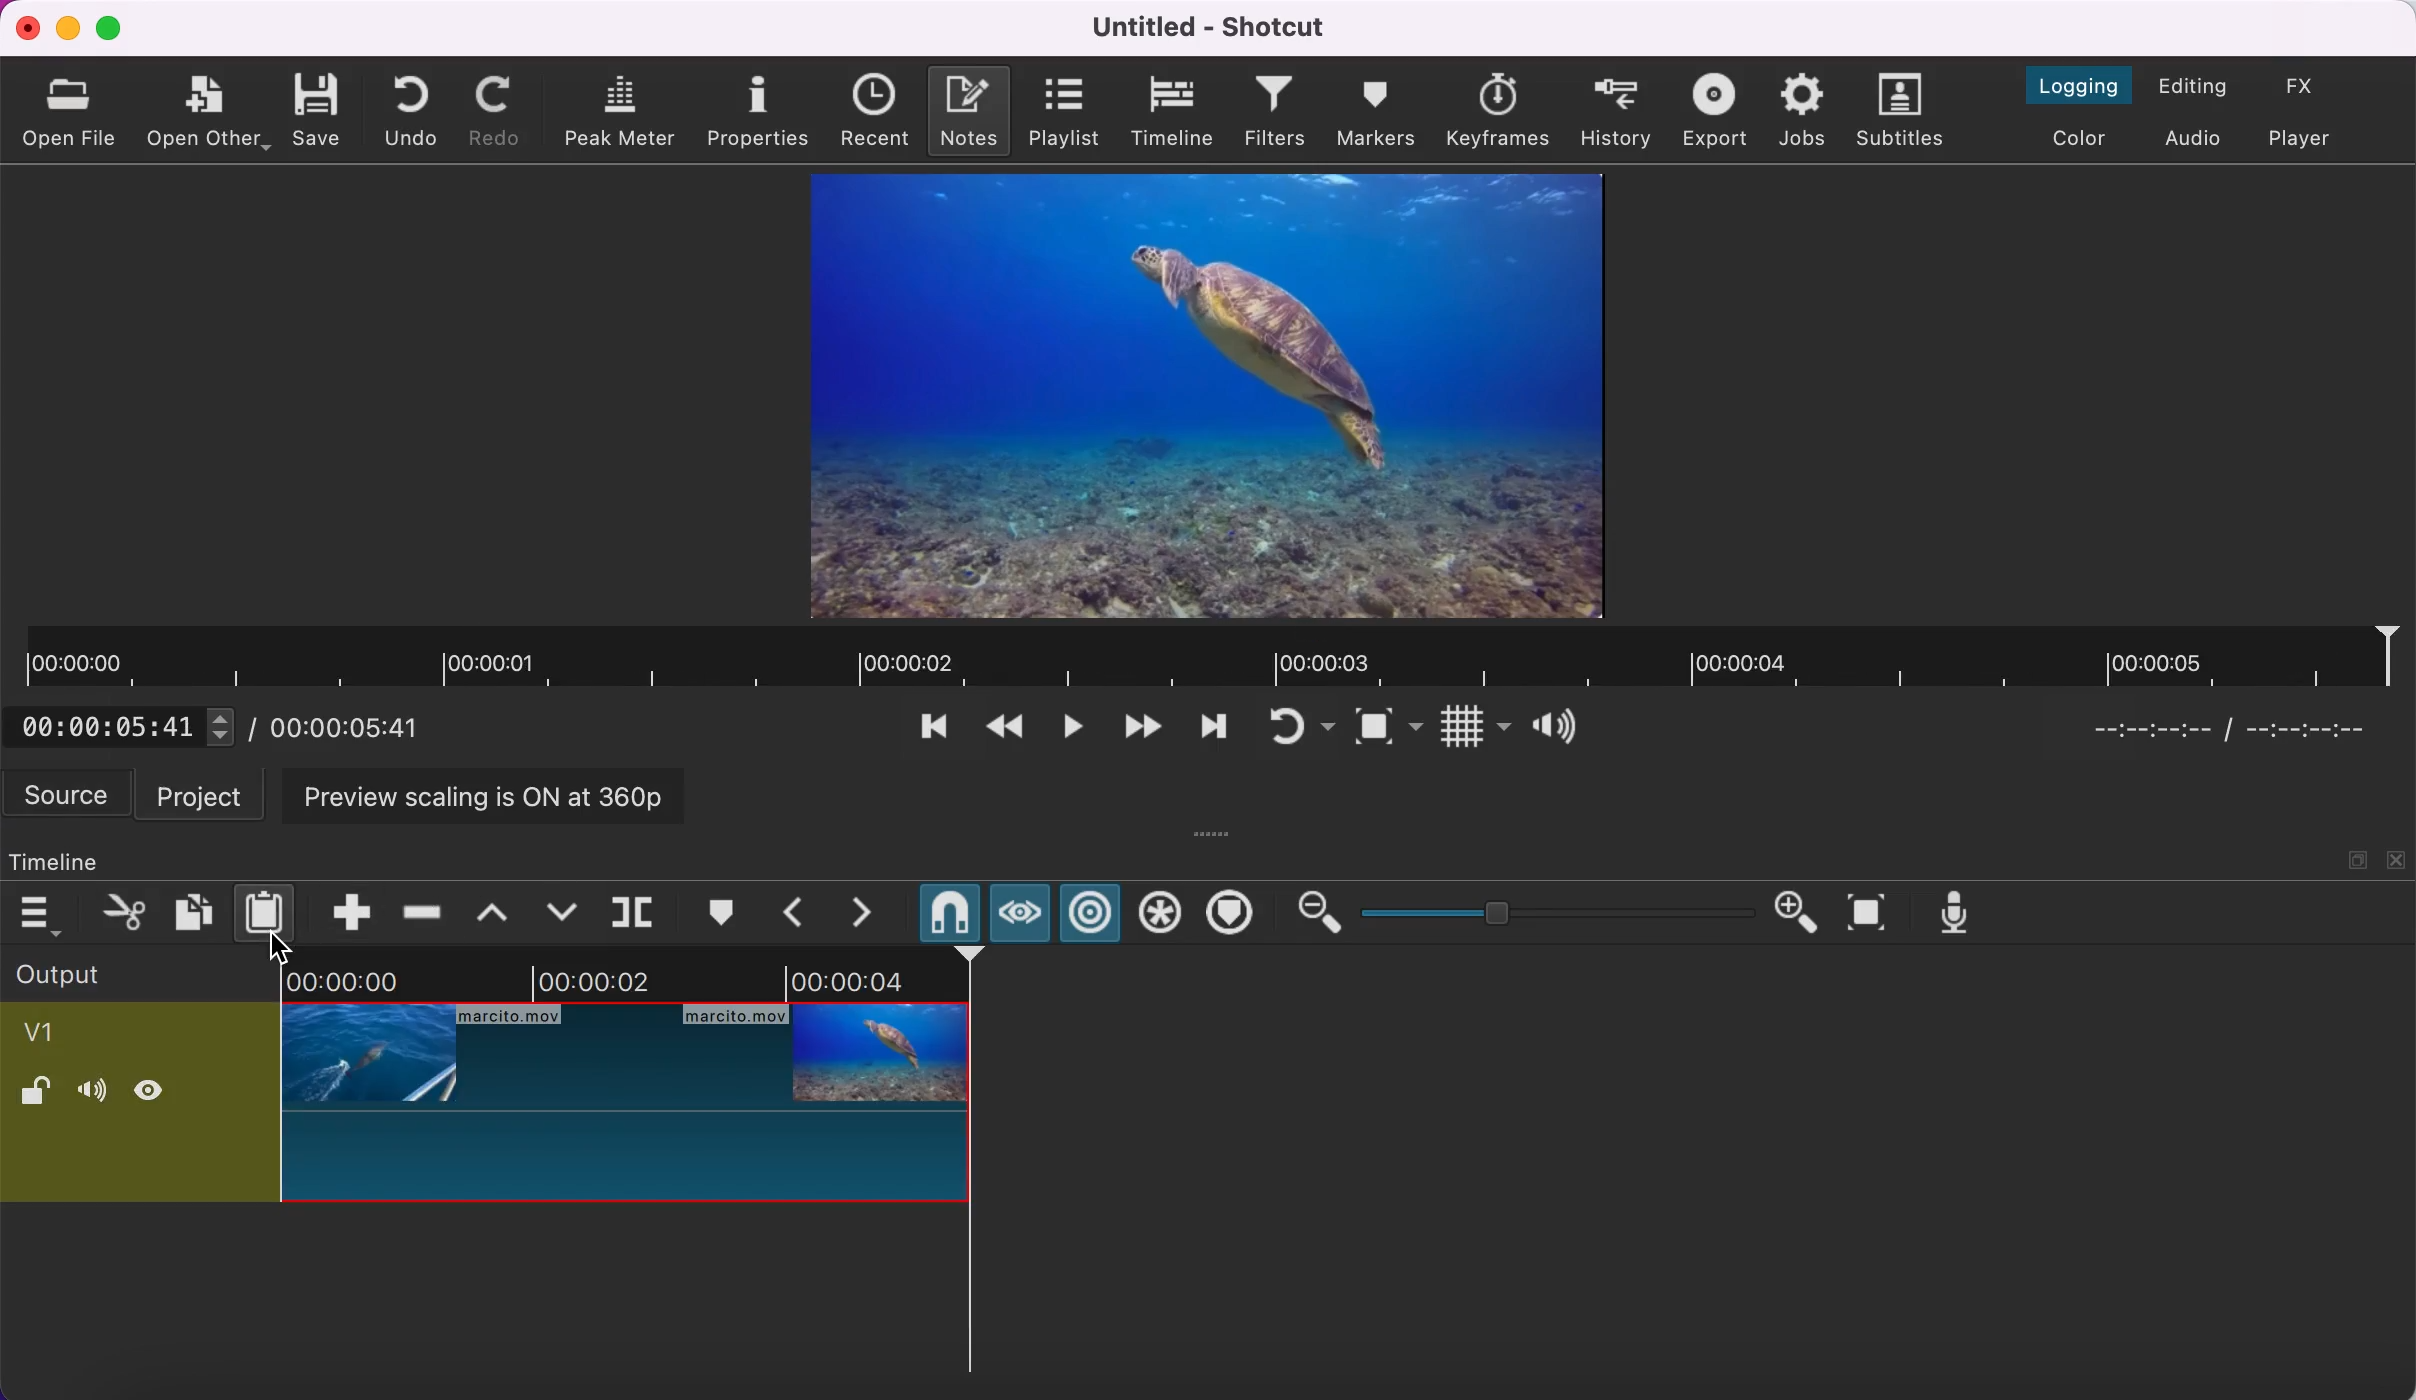  I want to click on lock, so click(39, 1097).